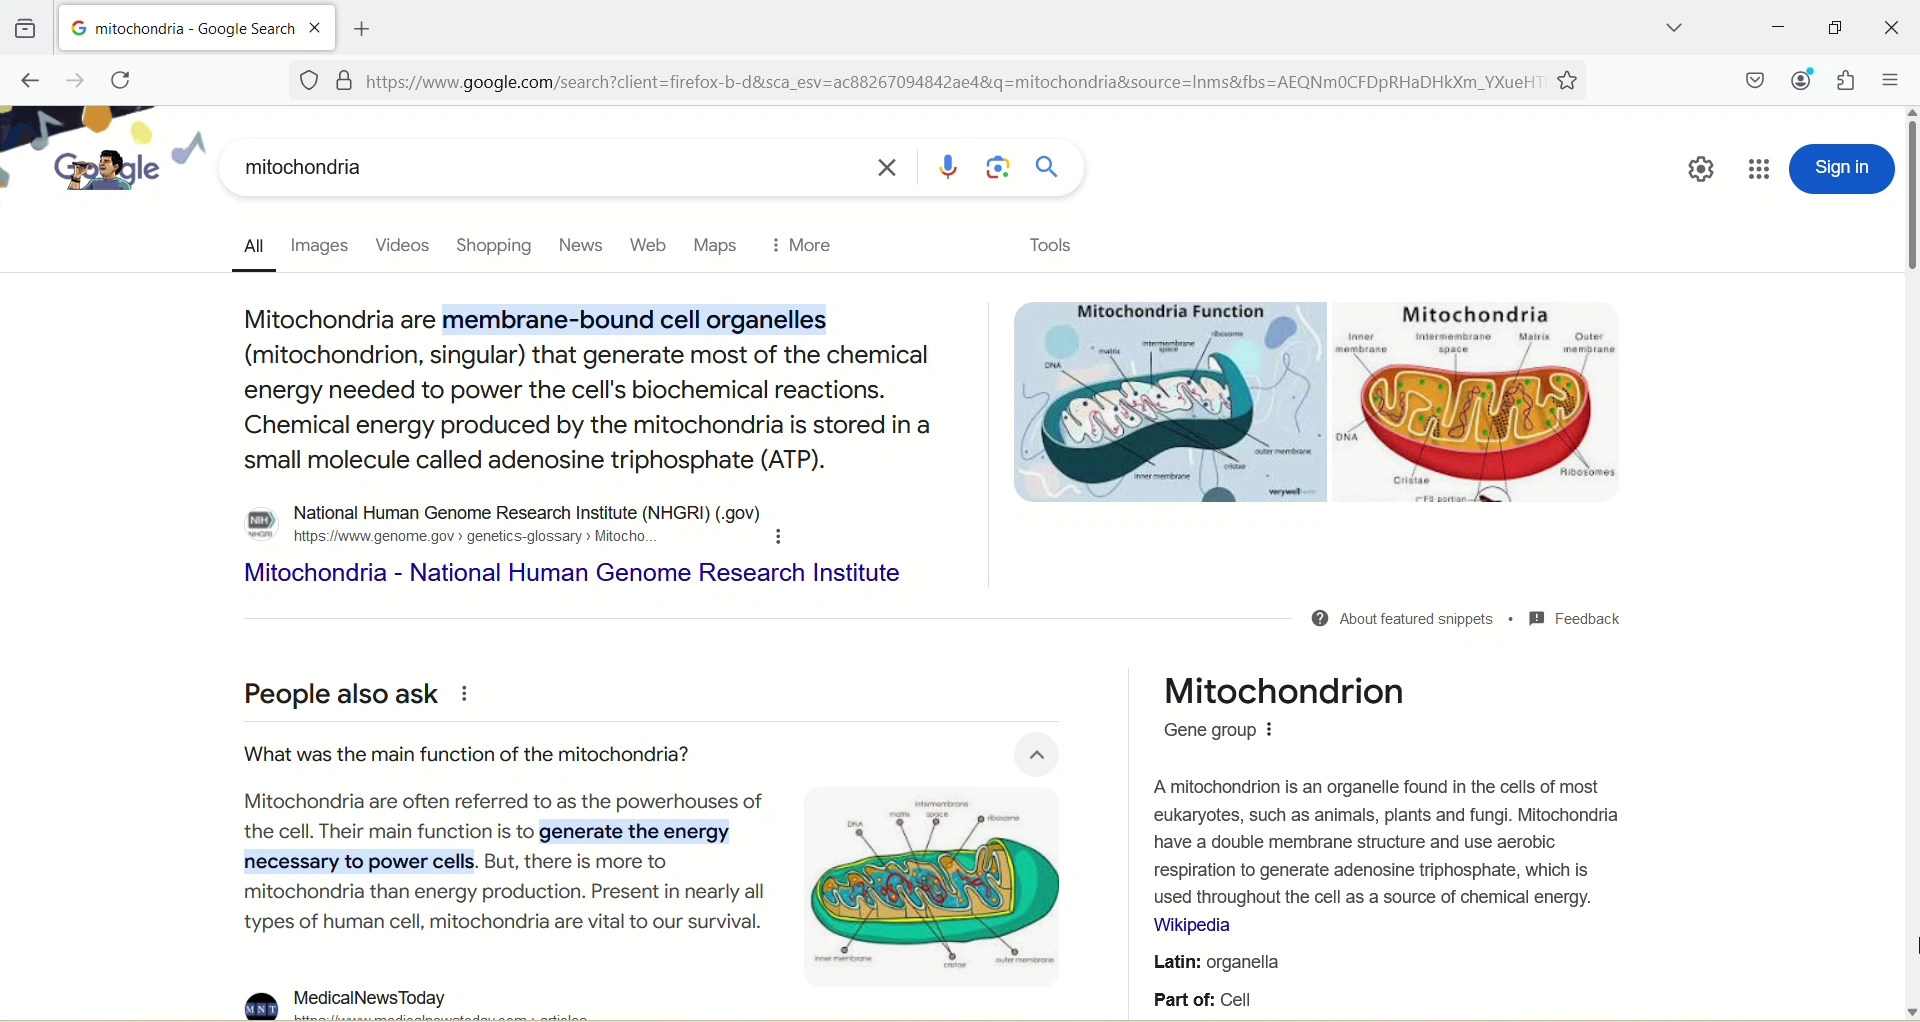 The width and height of the screenshot is (1920, 1022). Describe the element at coordinates (1908, 114) in the screenshot. I see `scroll up` at that location.